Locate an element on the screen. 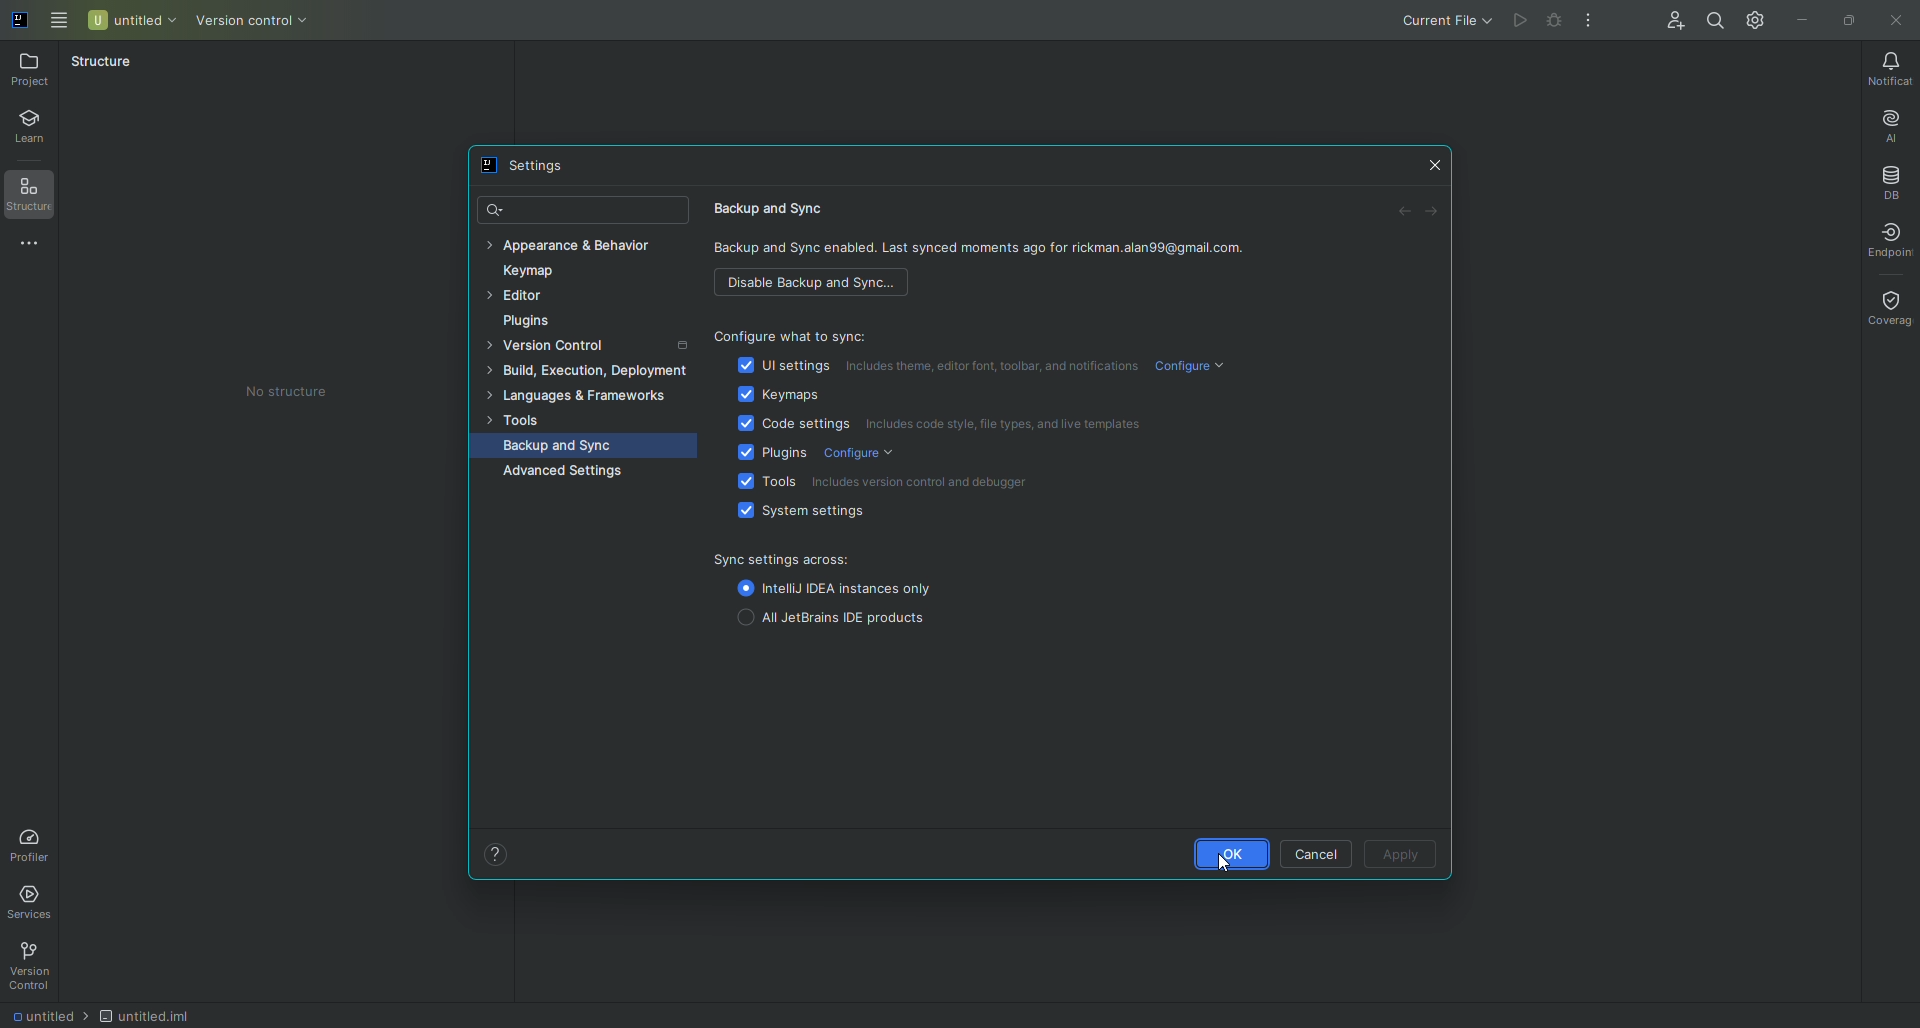 The width and height of the screenshot is (1920, 1028). Languages and Frameworks is located at coordinates (587, 397).